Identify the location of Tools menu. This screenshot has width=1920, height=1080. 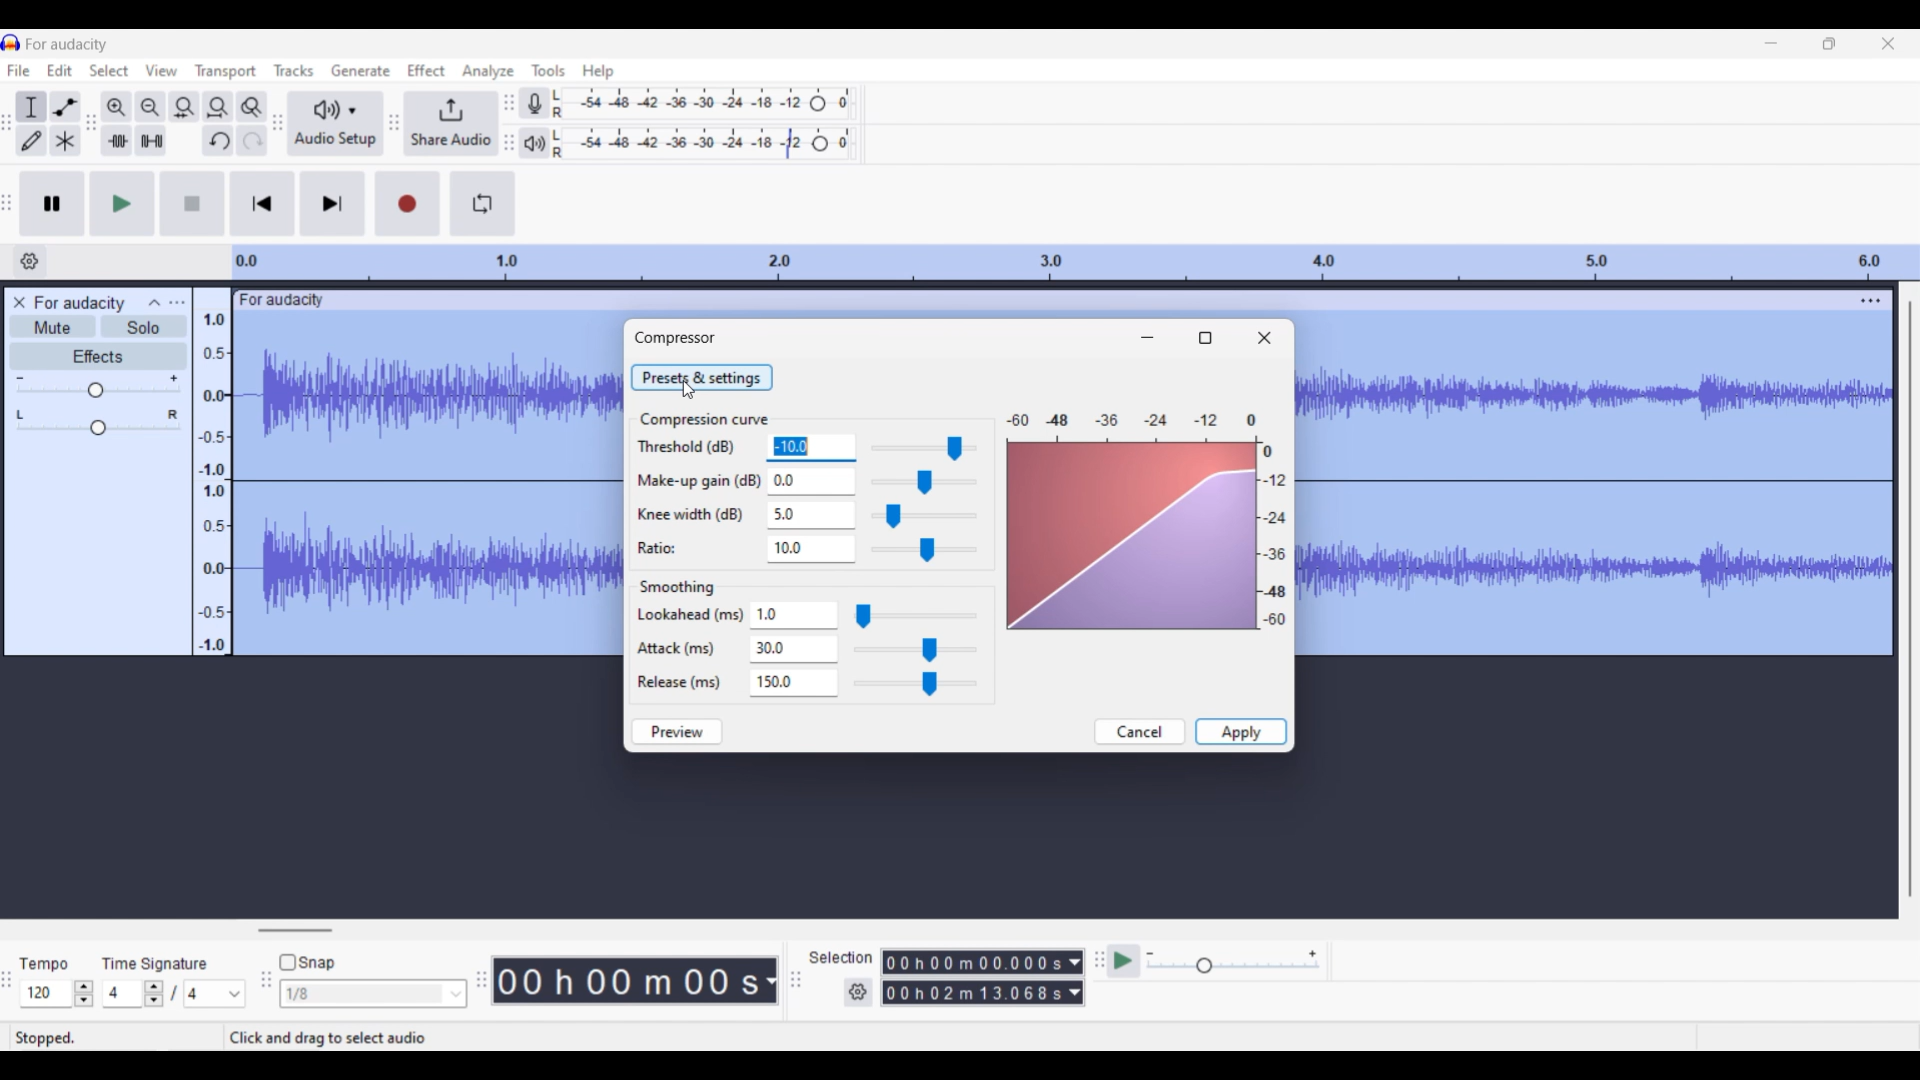
(548, 69).